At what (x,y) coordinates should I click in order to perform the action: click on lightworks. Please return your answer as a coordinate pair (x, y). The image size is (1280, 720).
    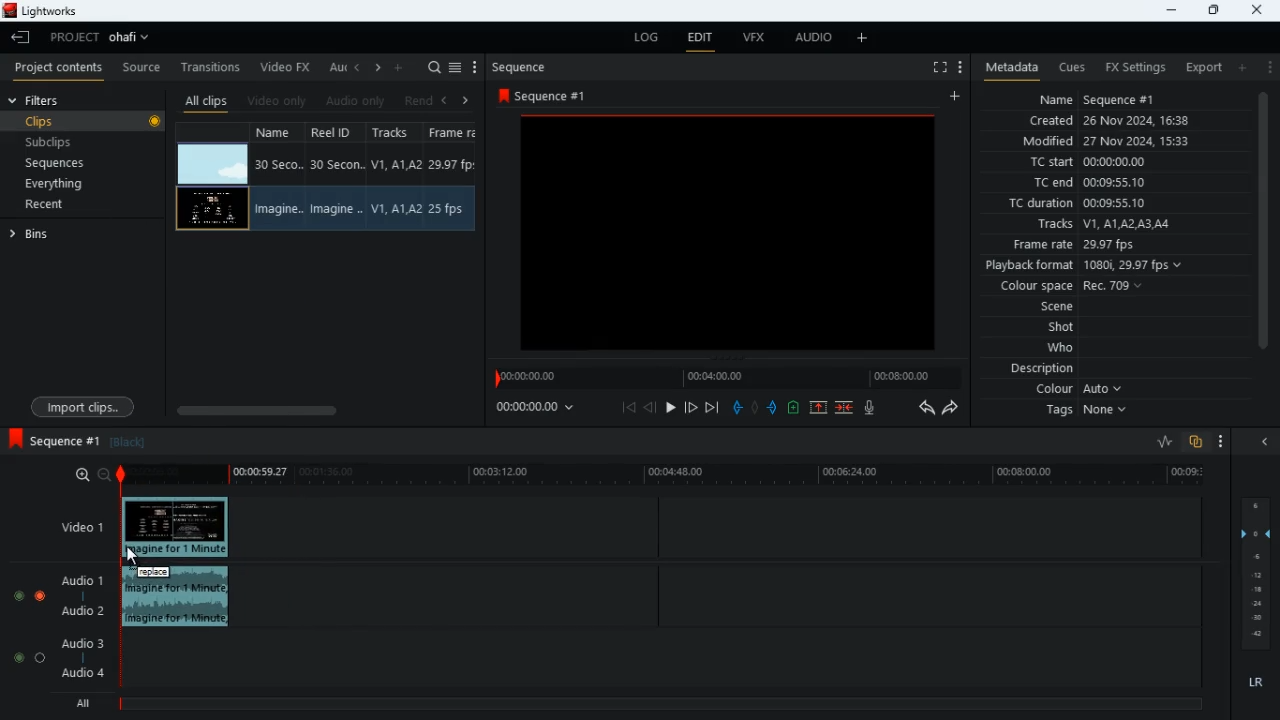
    Looking at the image, I should click on (43, 11).